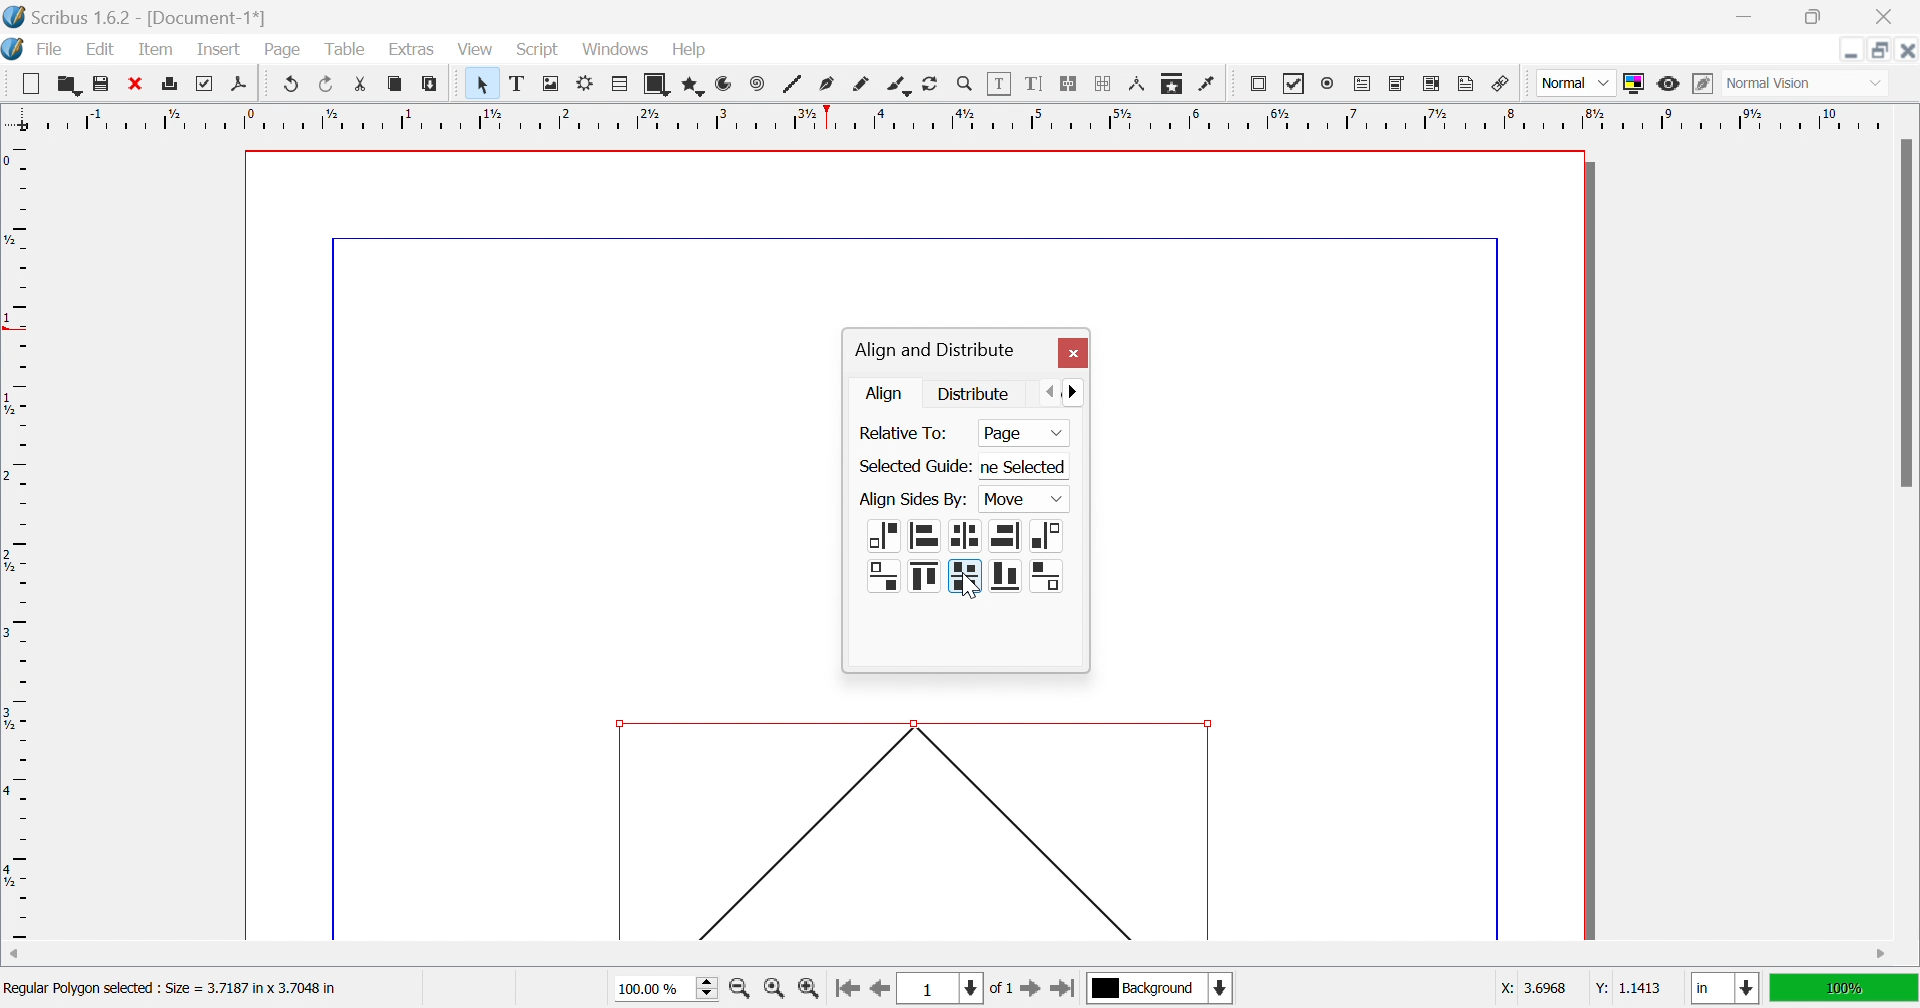 This screenshot has height=1008, width=1920. I want to click on Link text frames, so click(1067, 84).